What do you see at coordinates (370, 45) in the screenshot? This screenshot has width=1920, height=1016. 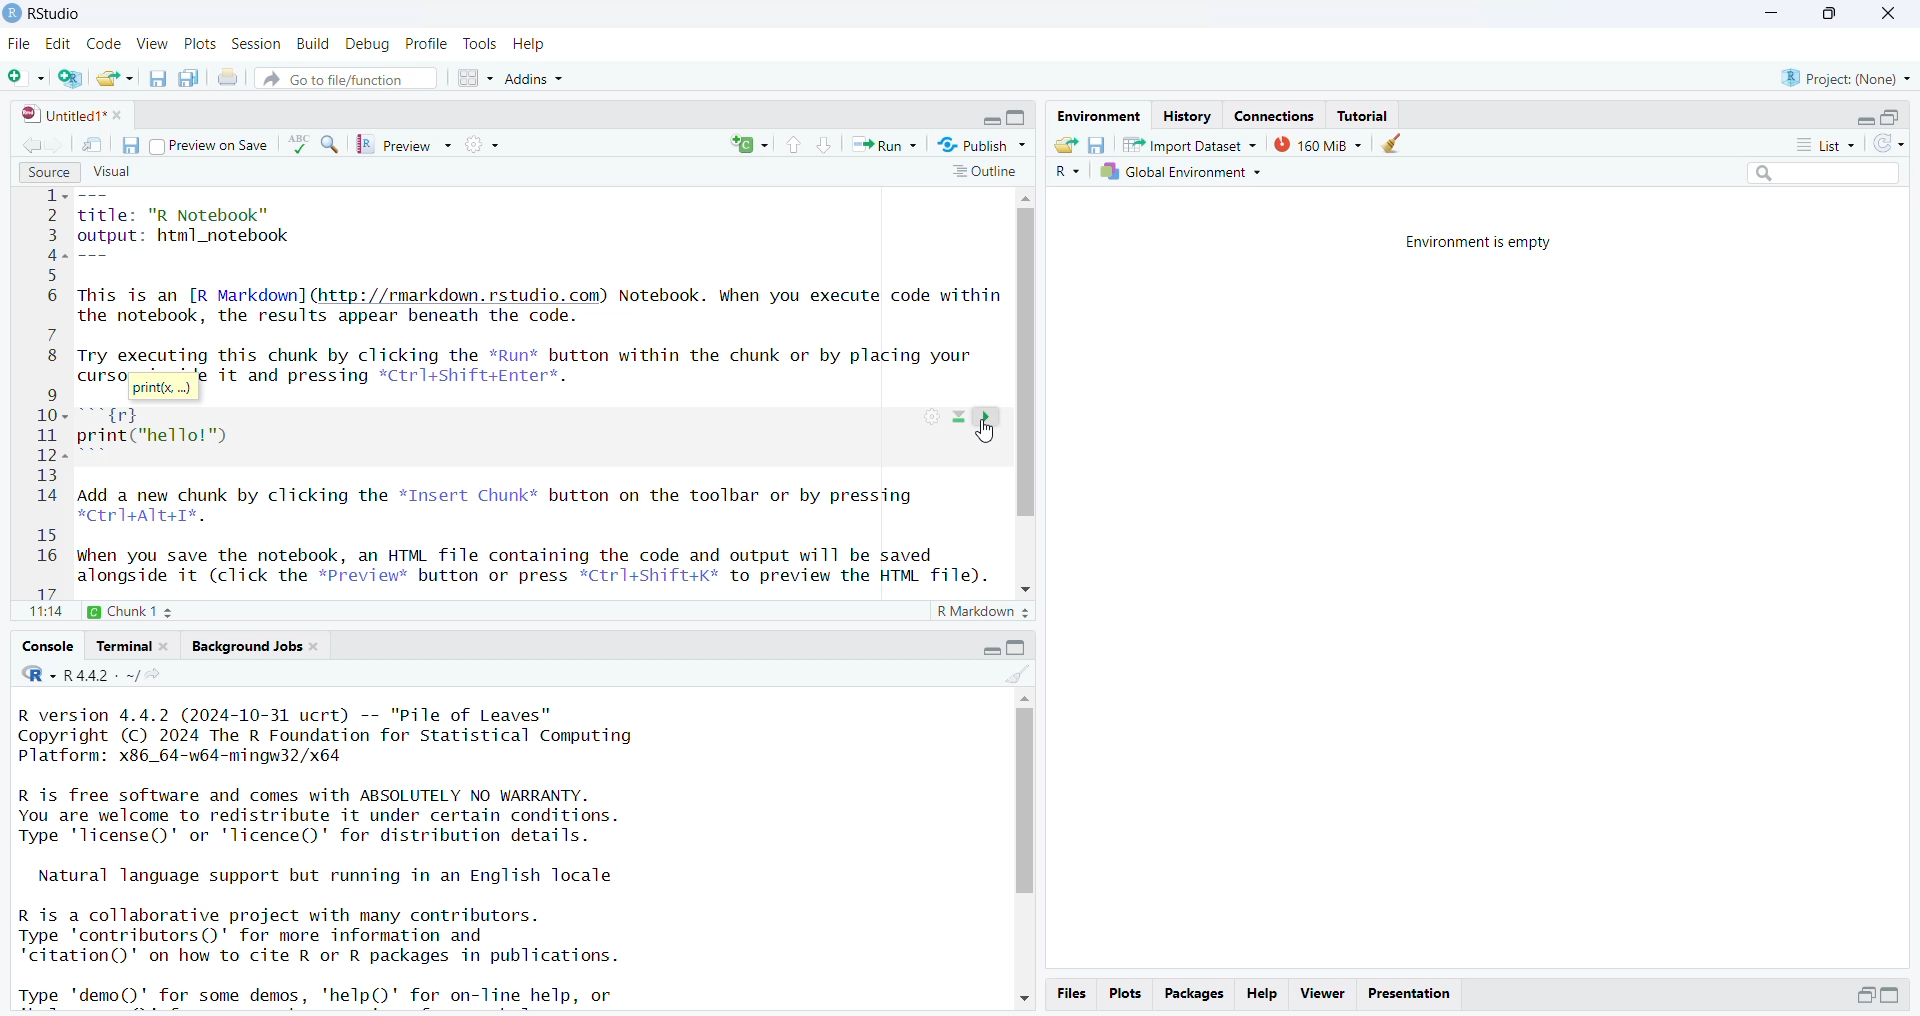 I see `debug` at bounding box center [370, 45].